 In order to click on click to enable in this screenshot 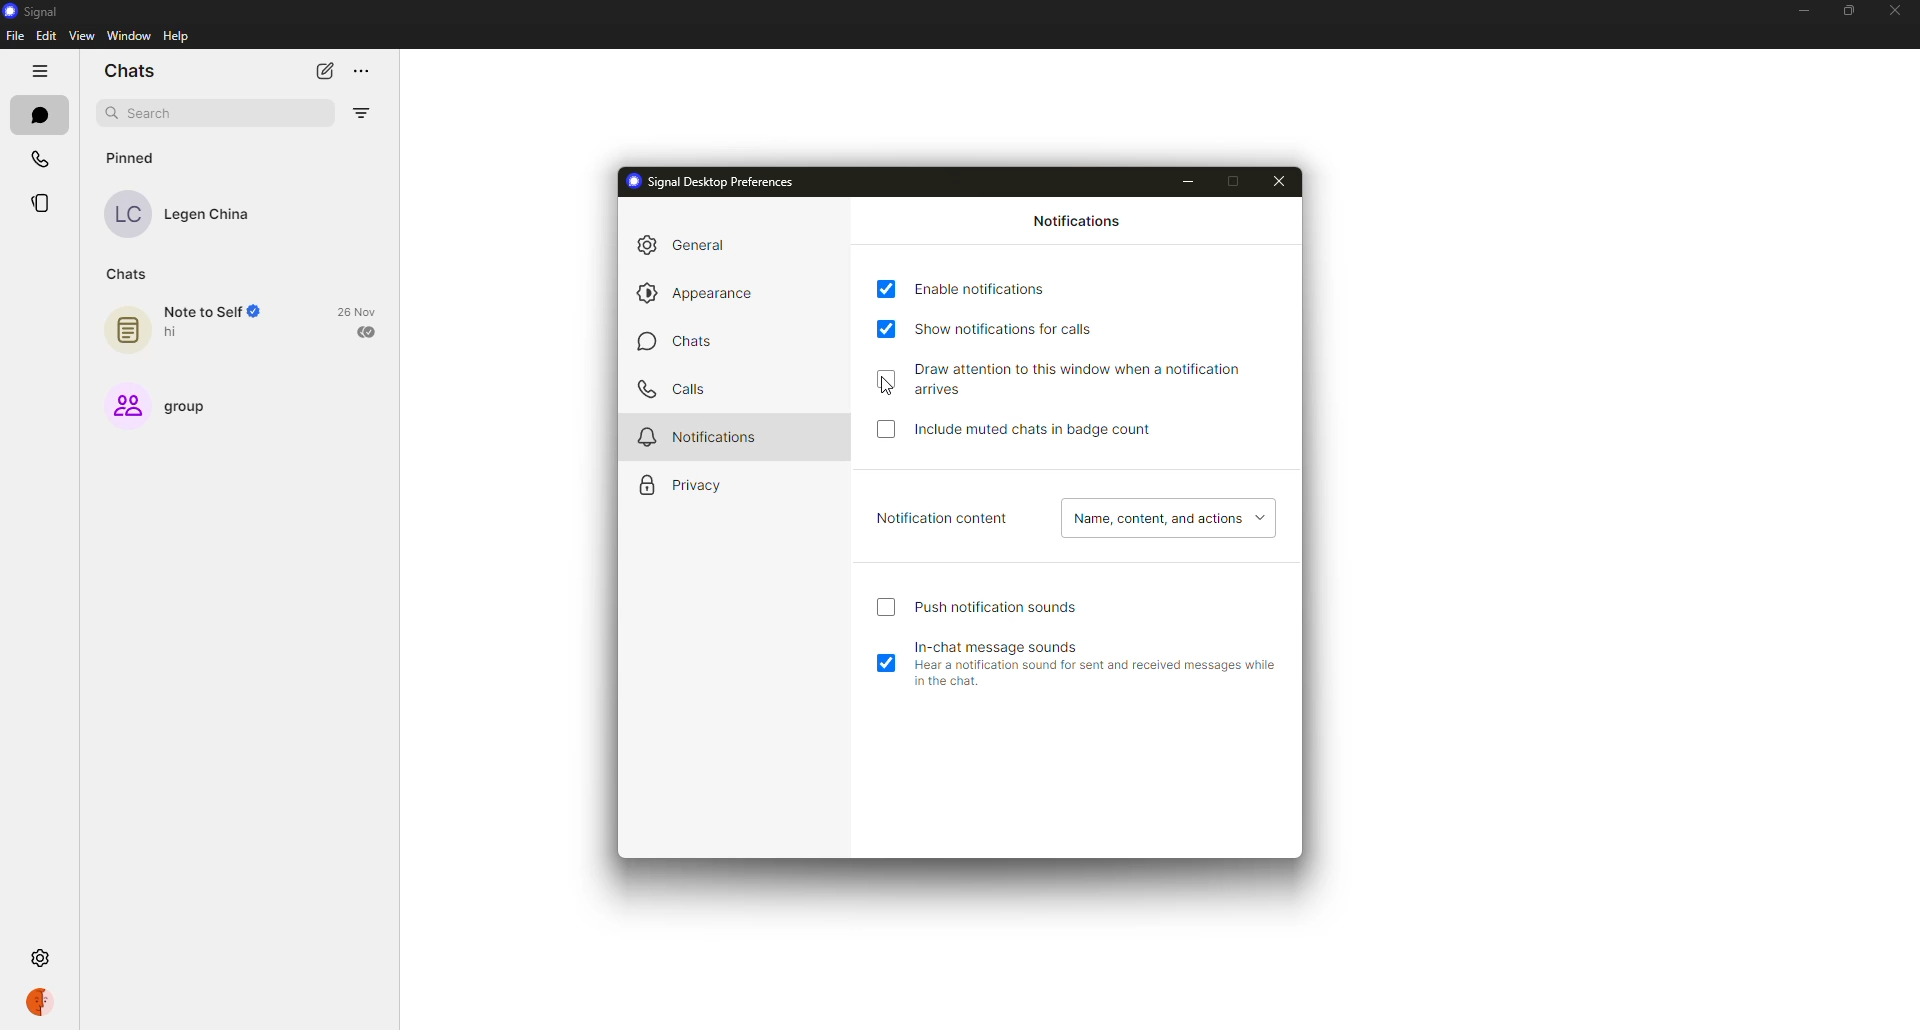, I will do `click(888, 435)`.